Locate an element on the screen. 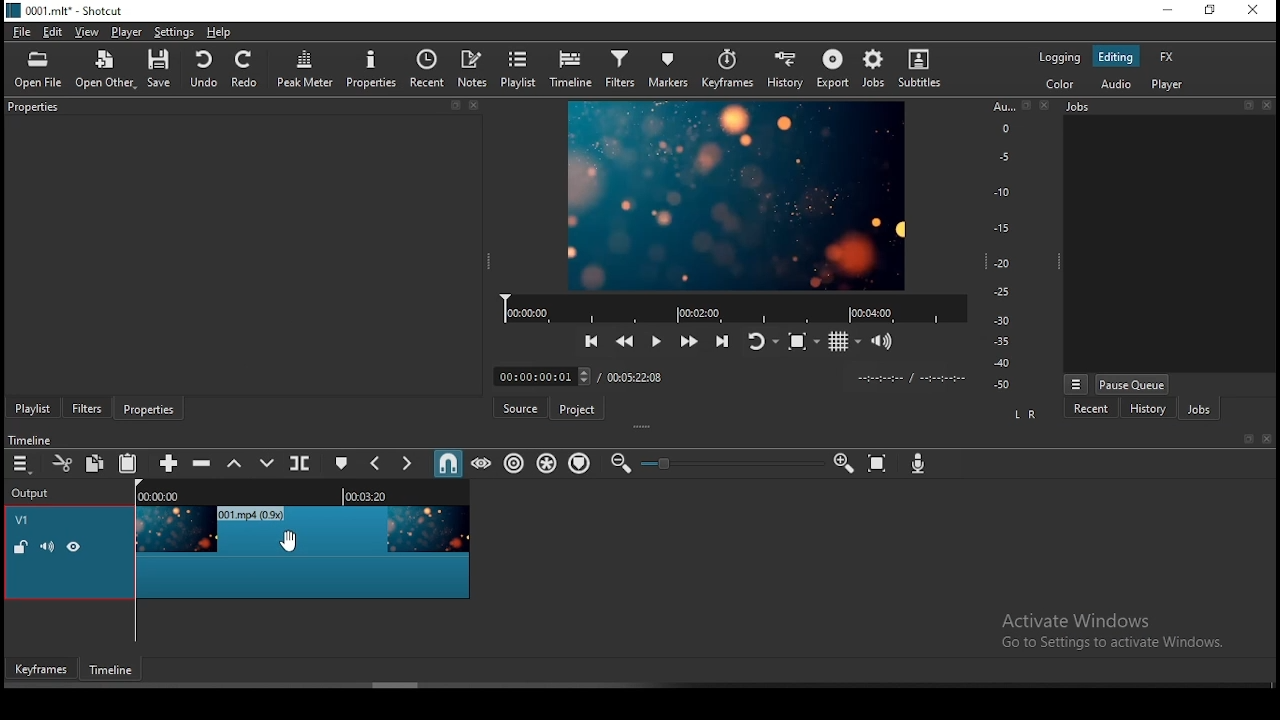 Image resolution: width=1280 pixels, height=720 pixels. timeframe is located at coordinates (112, 669).